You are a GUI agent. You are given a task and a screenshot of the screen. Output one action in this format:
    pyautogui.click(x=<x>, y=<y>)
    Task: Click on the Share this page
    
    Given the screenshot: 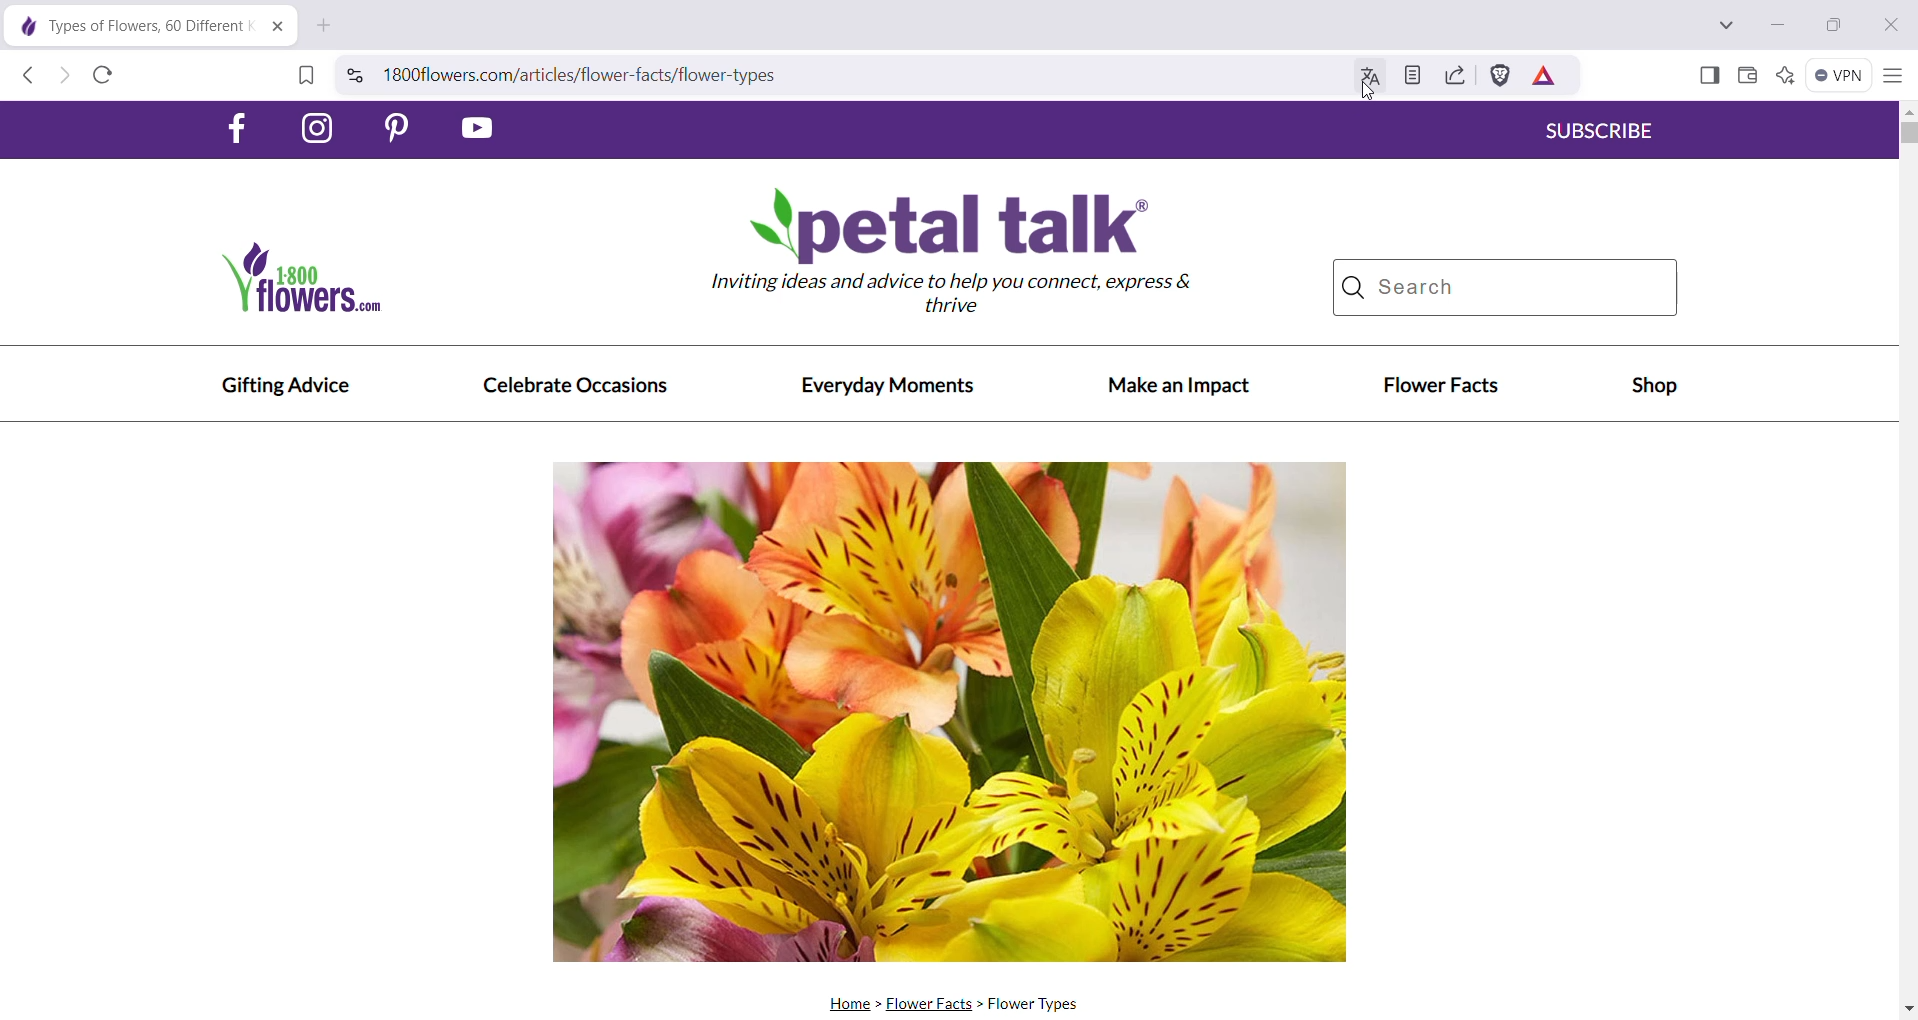 What is the action you would take?
    pyautogui.click(x=1451, y=76)
    